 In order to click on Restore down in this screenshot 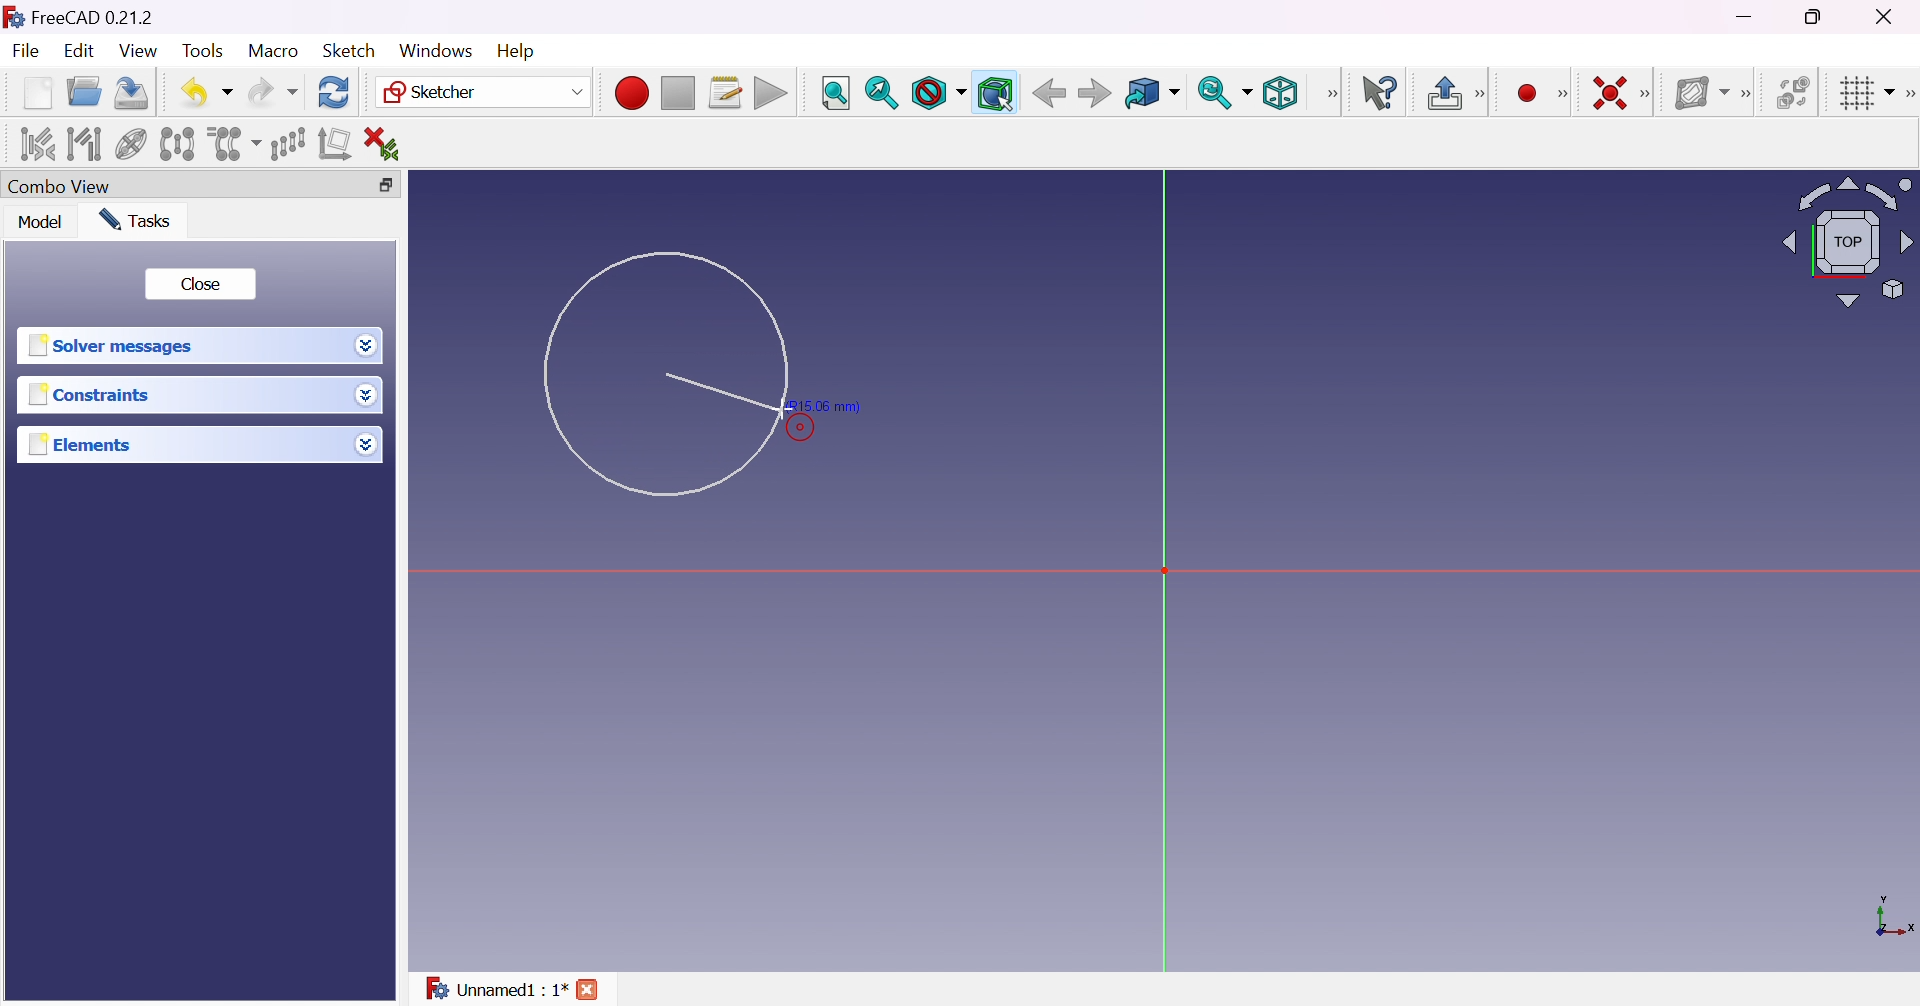, I will do `click(1816, 17)`.